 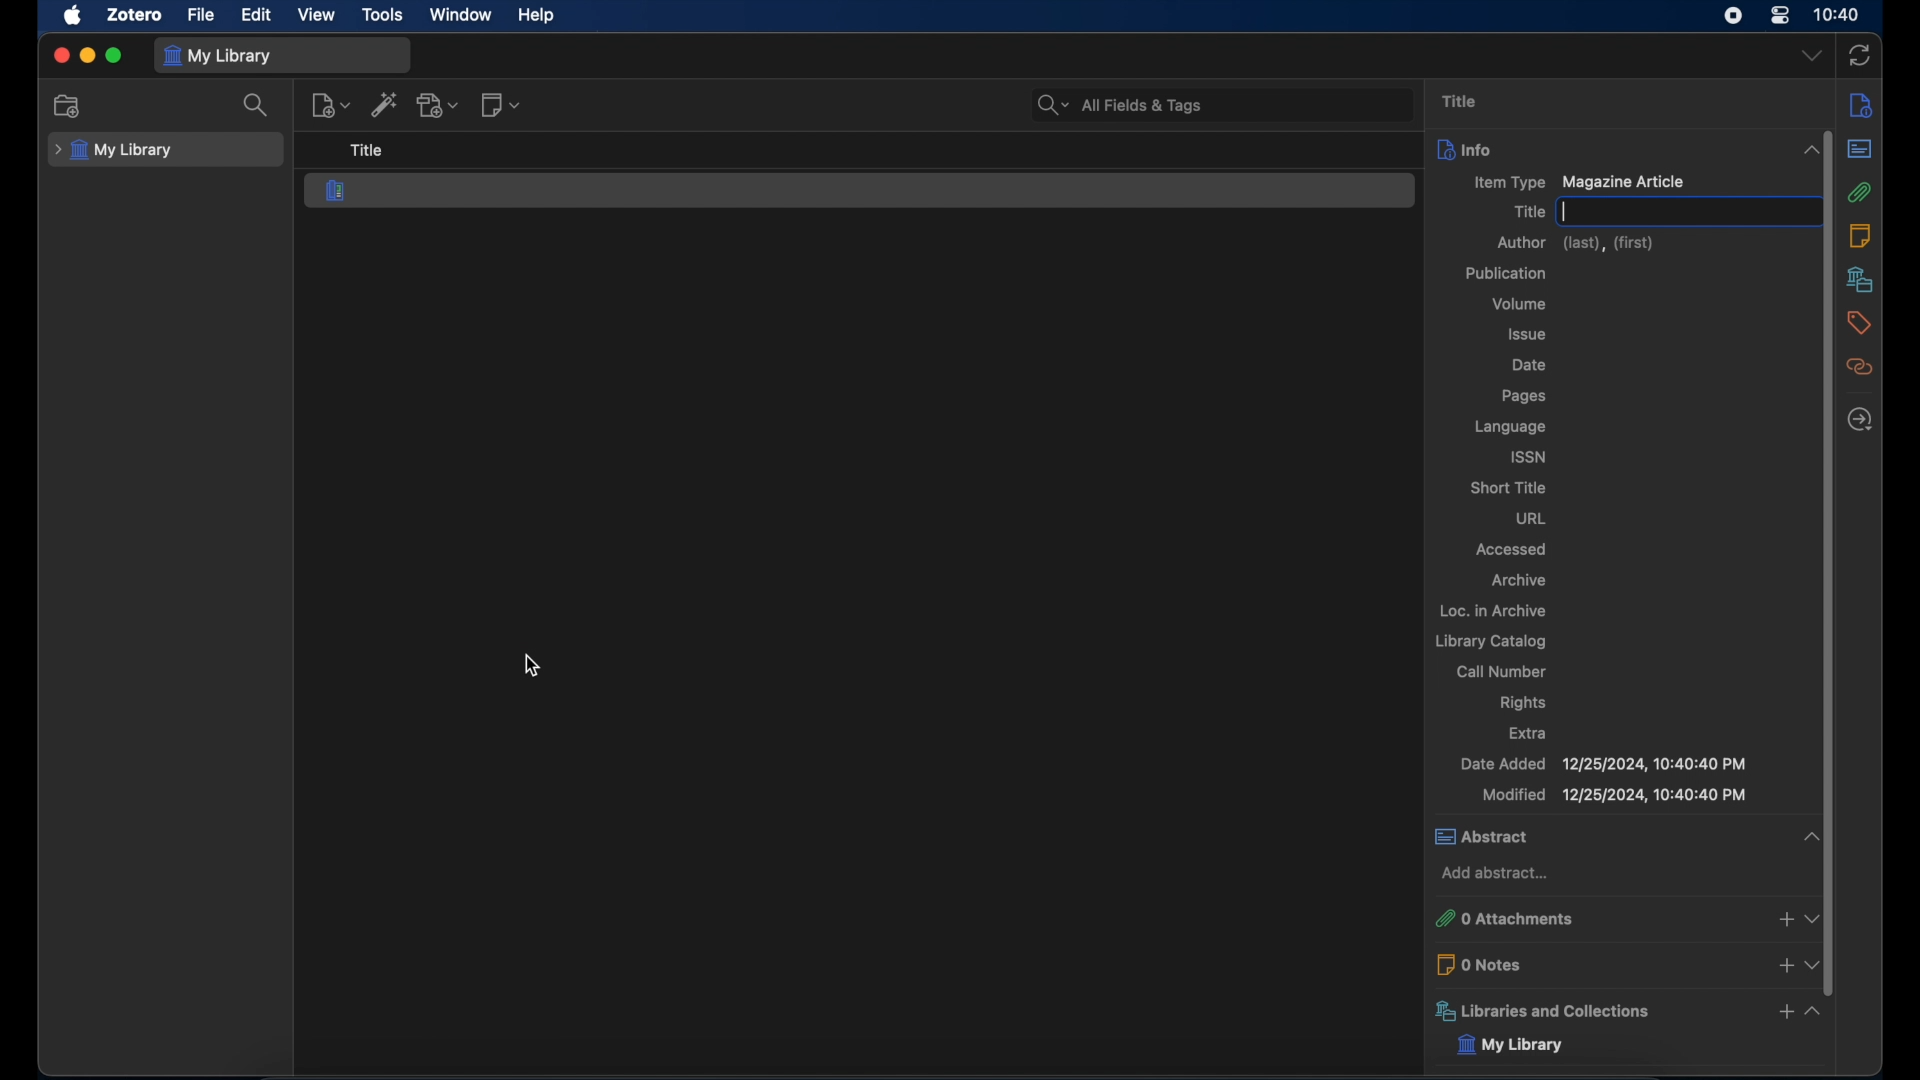 I want to click on edit, so click(x=258, y=13).